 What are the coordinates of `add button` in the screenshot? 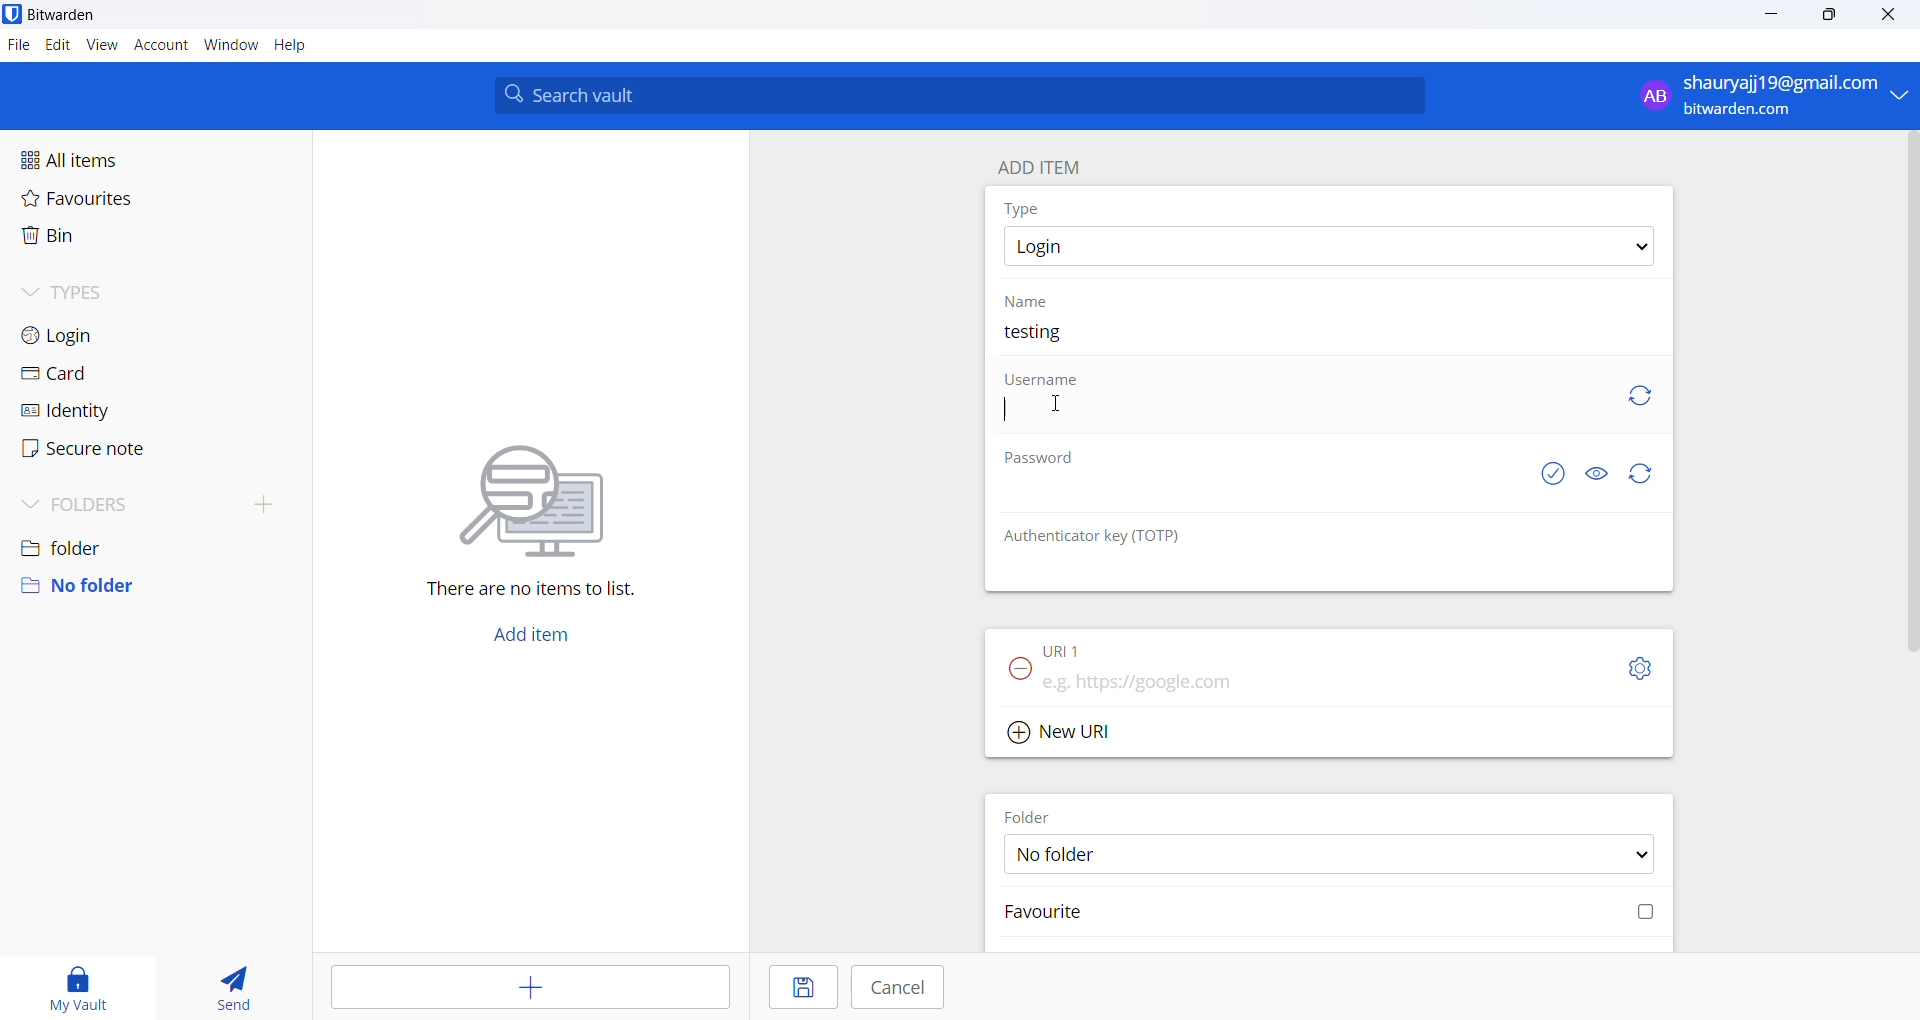 It's located at (529, 638).